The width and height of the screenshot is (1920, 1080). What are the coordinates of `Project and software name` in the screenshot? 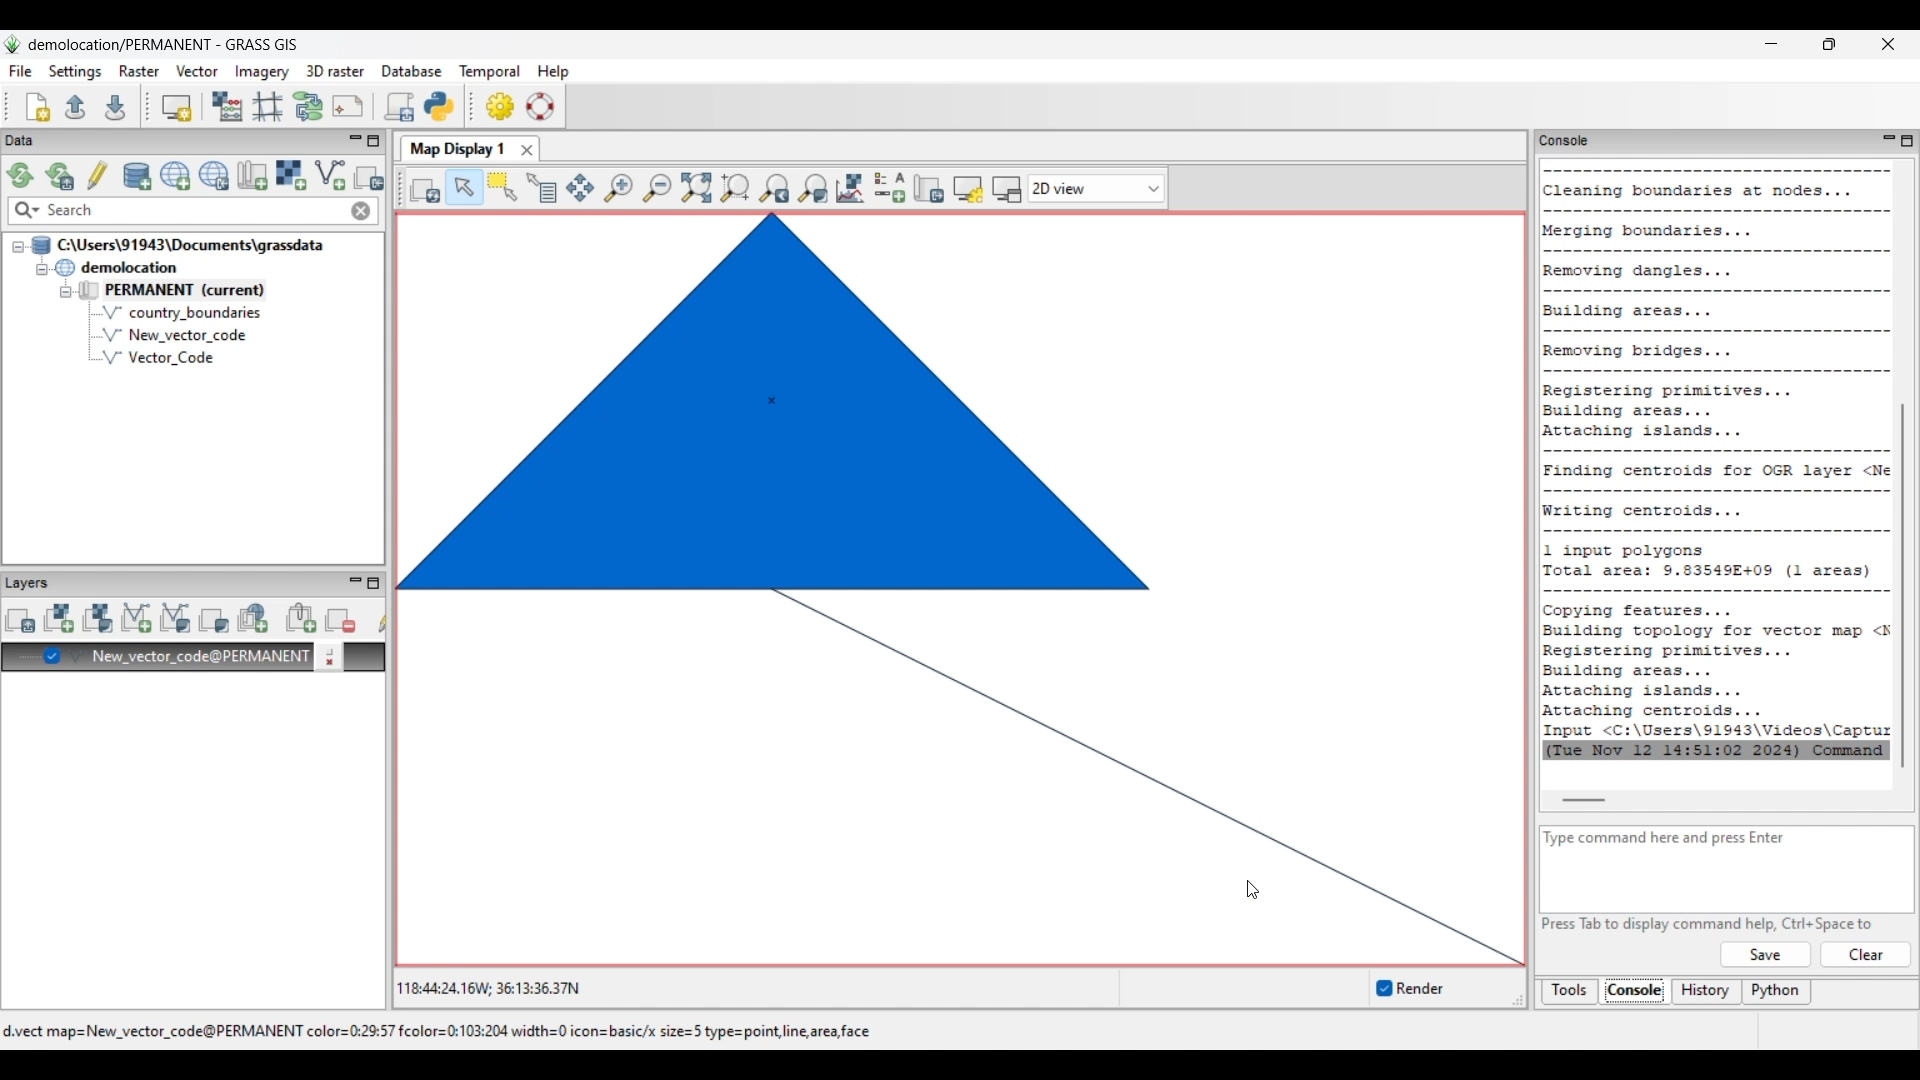 It's located at (164, 45).